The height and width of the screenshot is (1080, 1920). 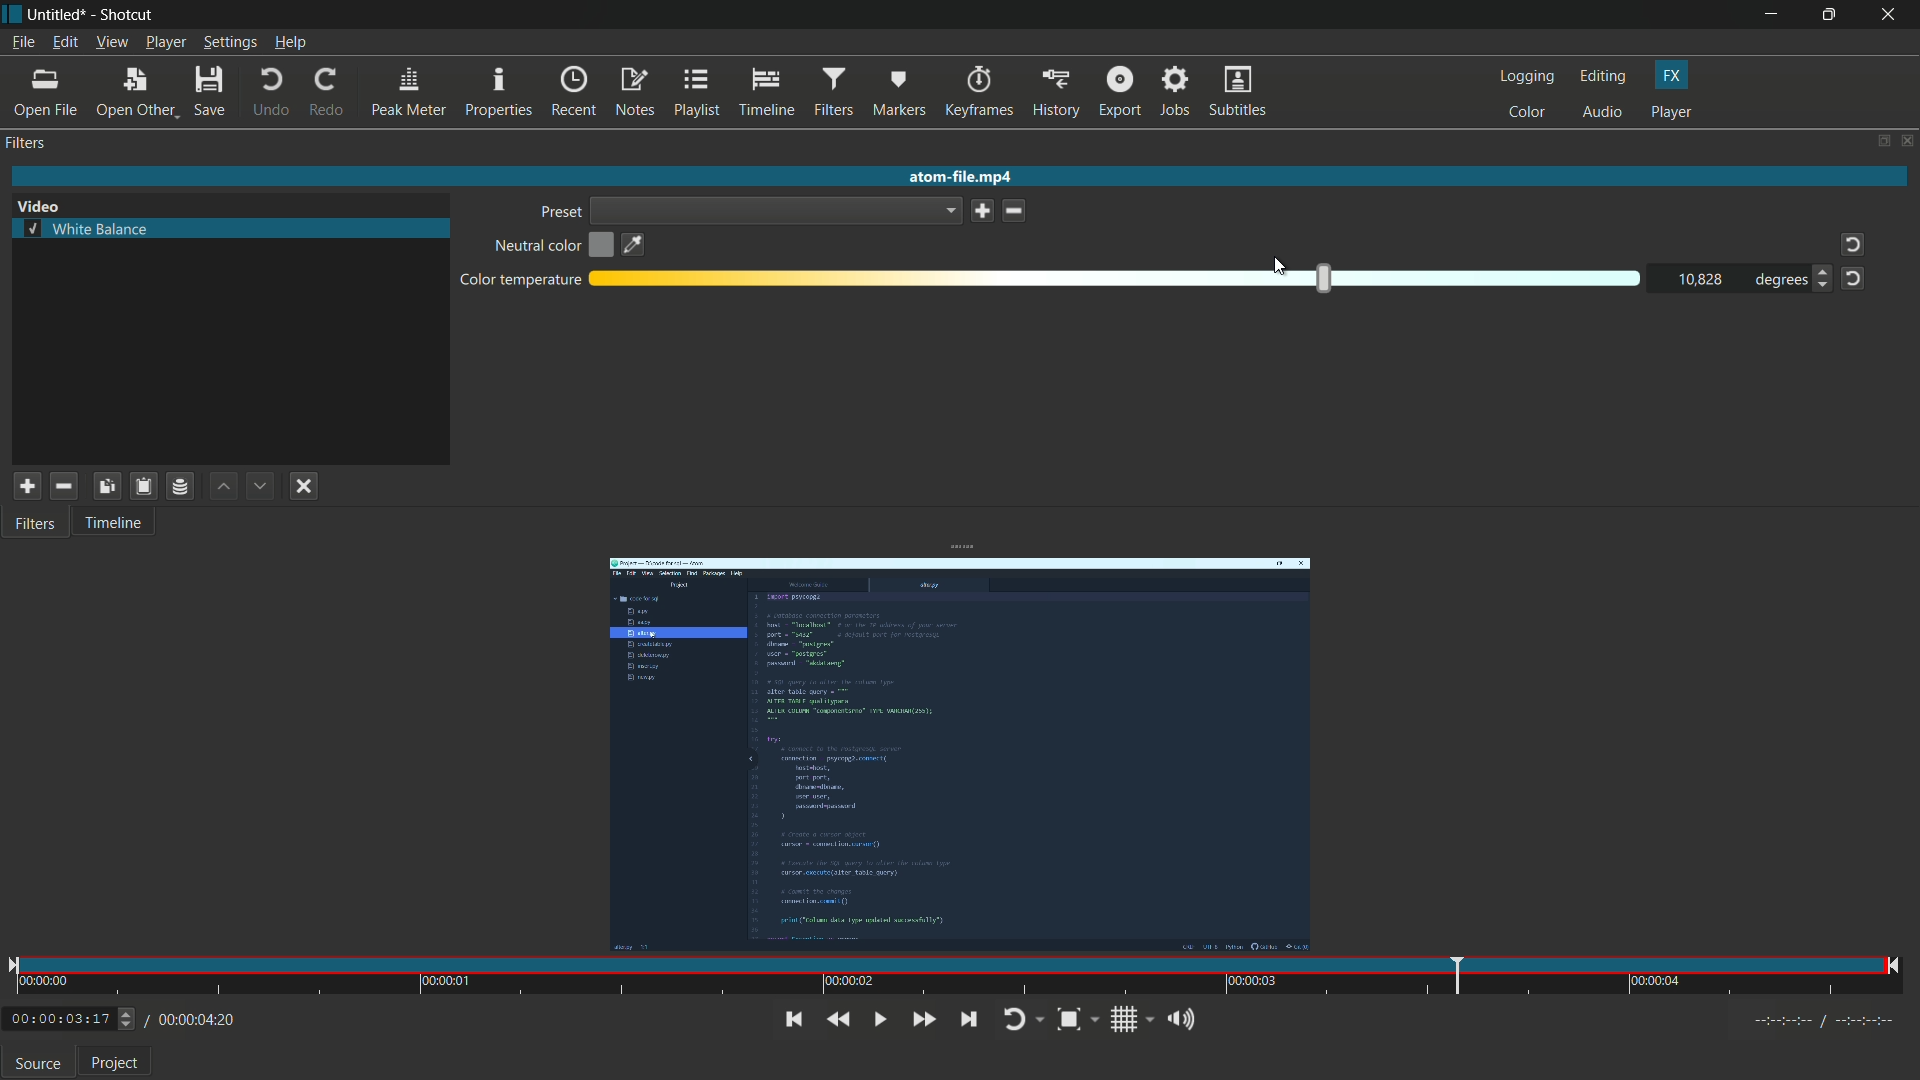 I want to click on timeline, so click(x=765, y=93).